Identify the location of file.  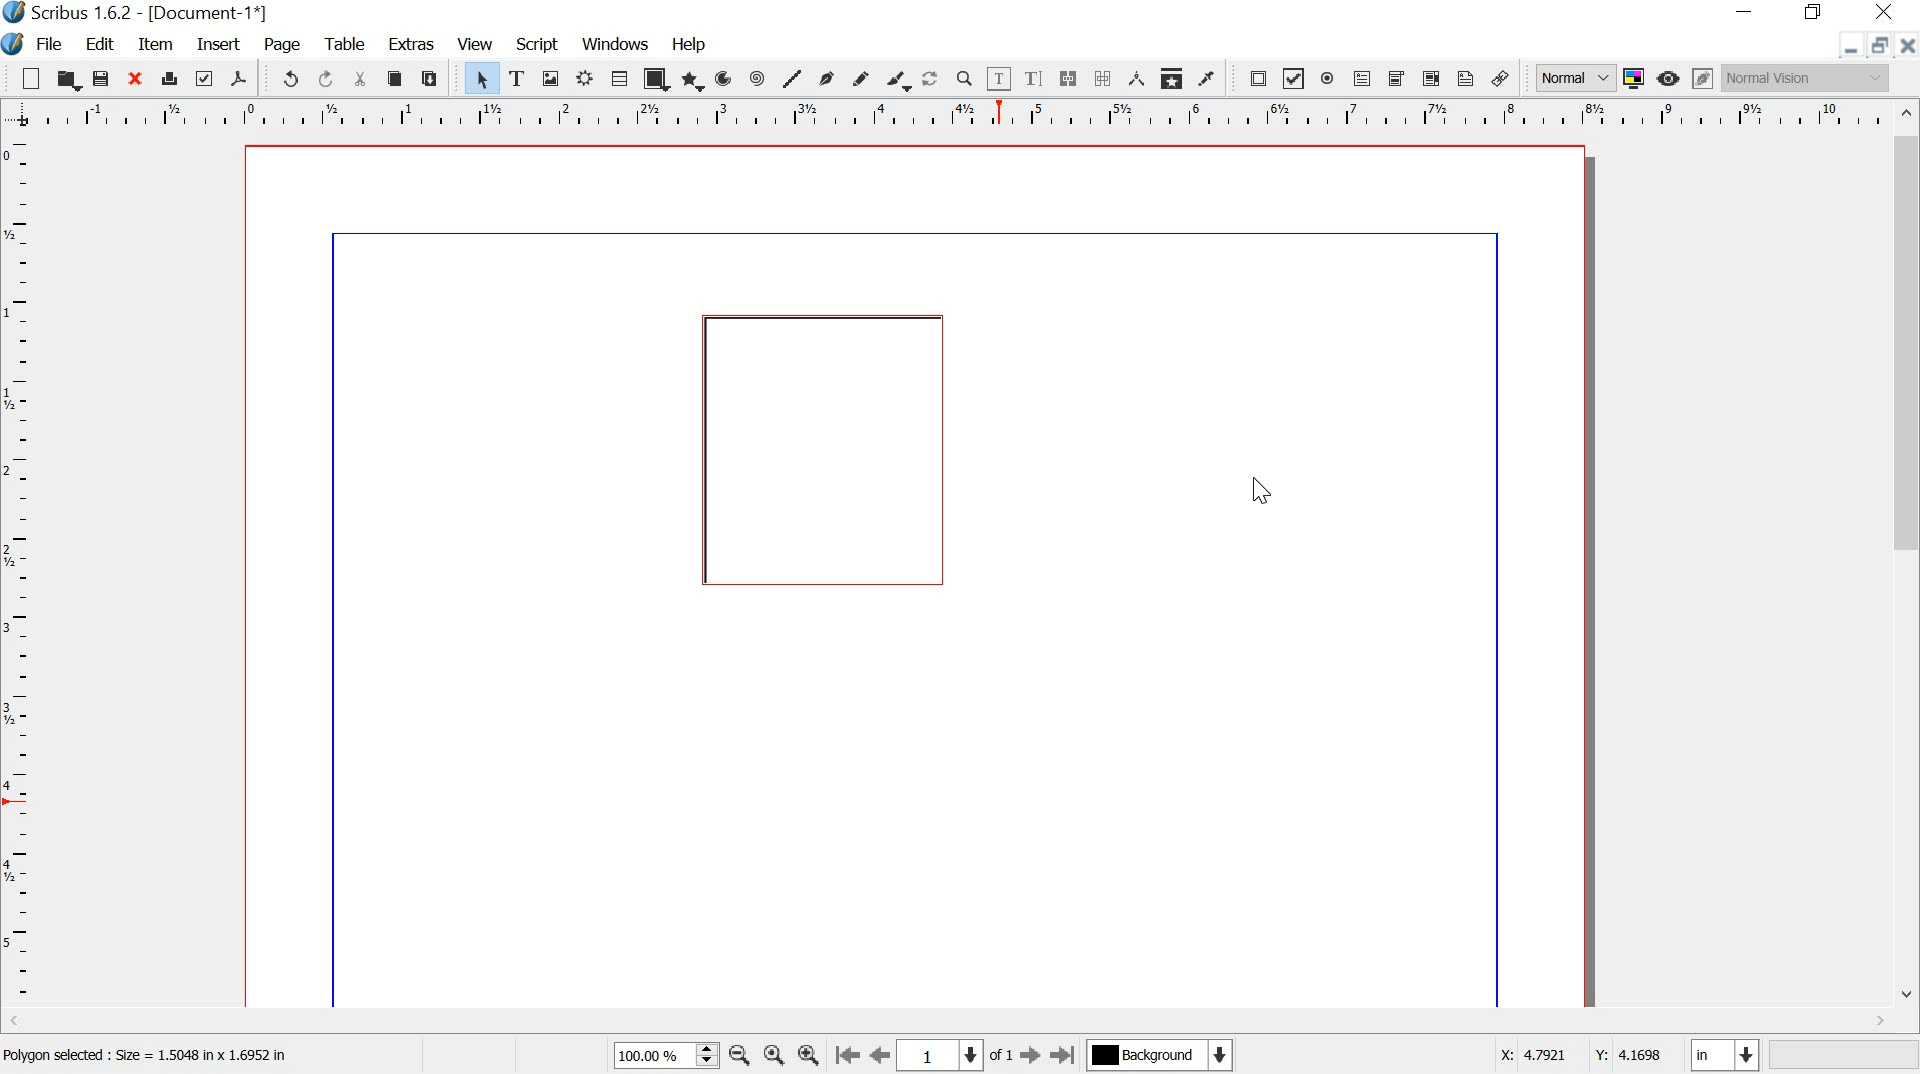
(50, 44).